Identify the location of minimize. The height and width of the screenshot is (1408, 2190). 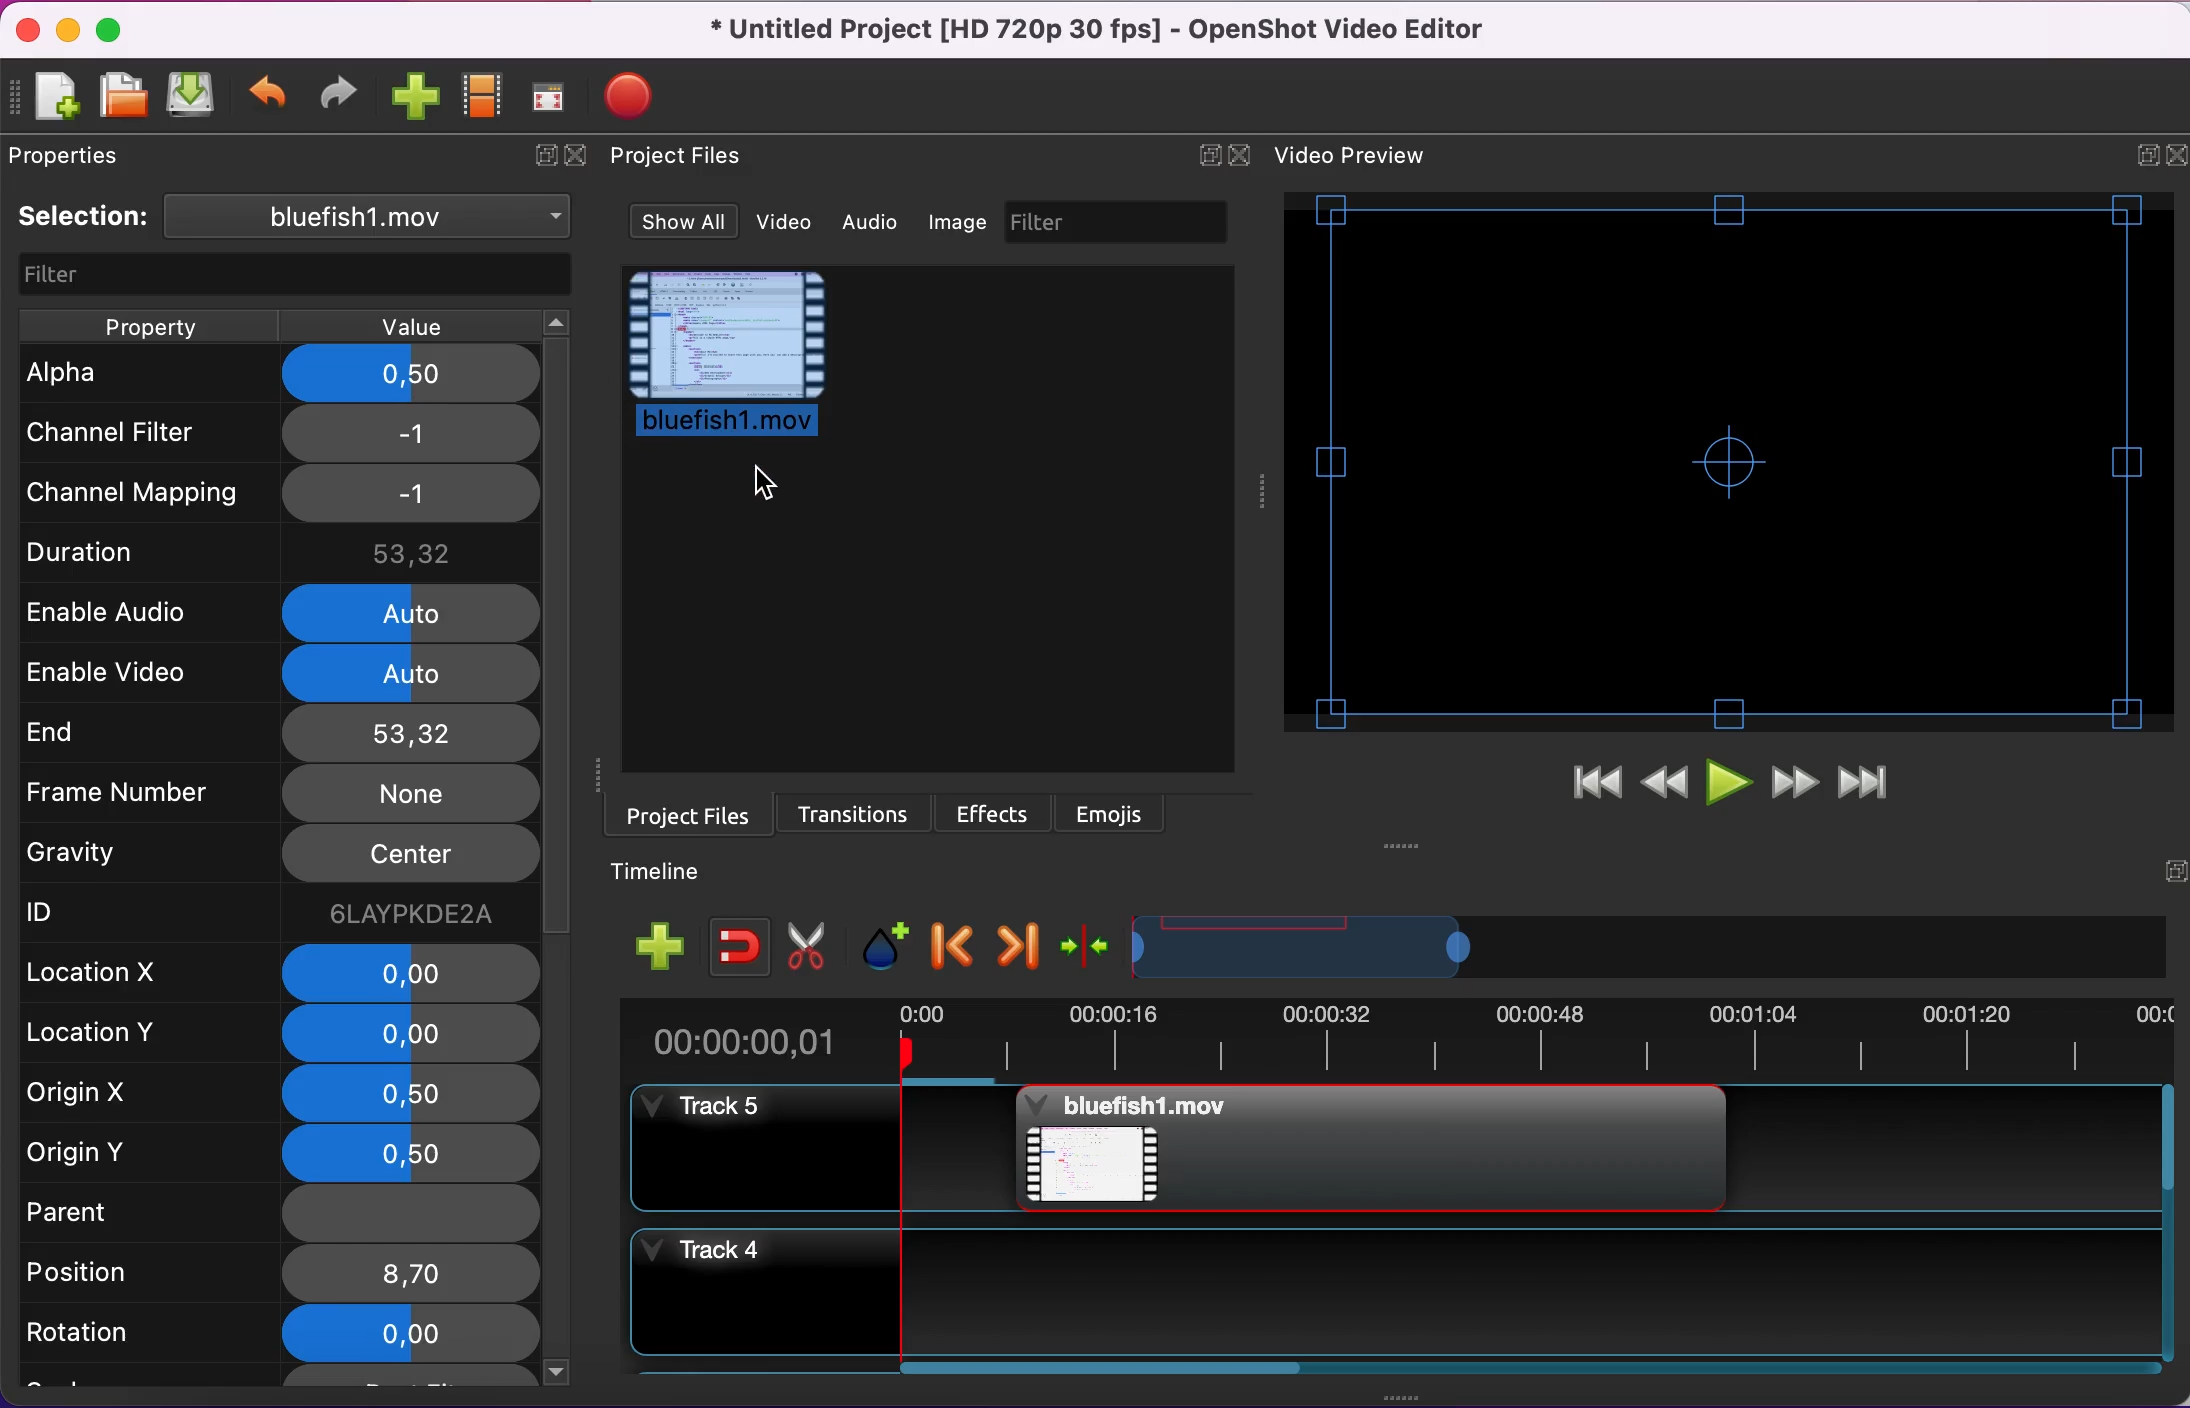
(67, 31).